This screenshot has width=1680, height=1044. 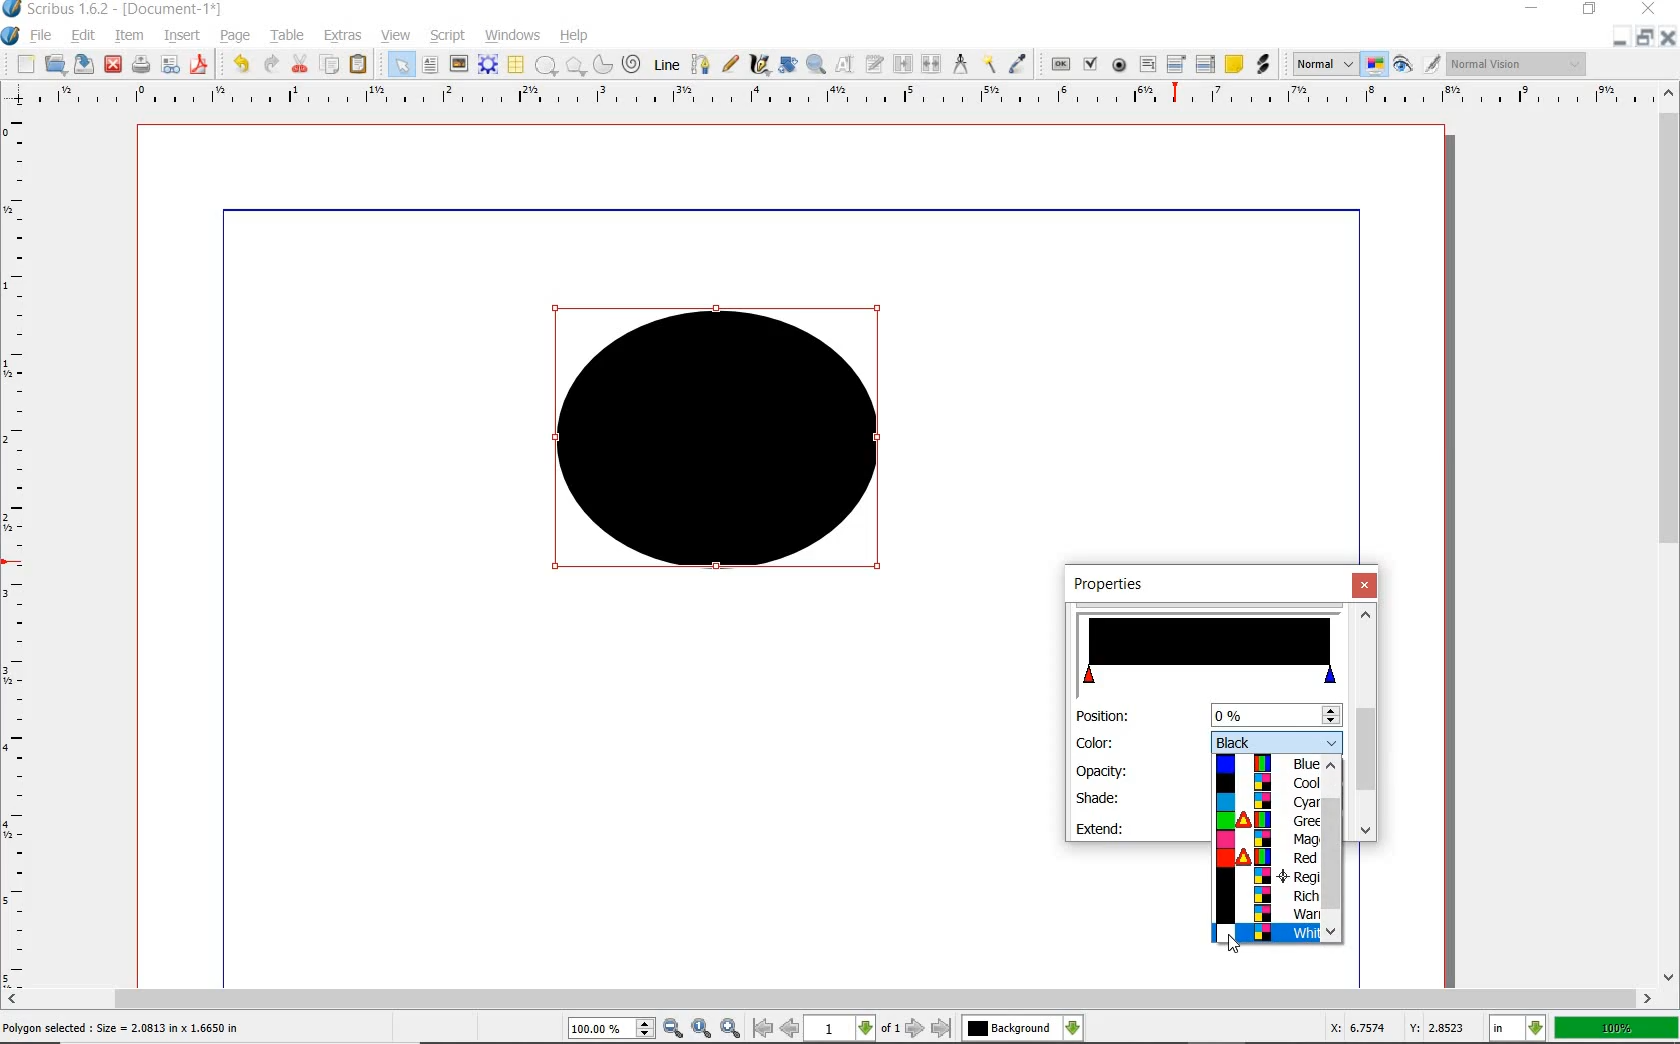 What do you see at coordinates (1332, 934) in the screenshot?
I see `scroll down` at bounding box center [1332, 934].